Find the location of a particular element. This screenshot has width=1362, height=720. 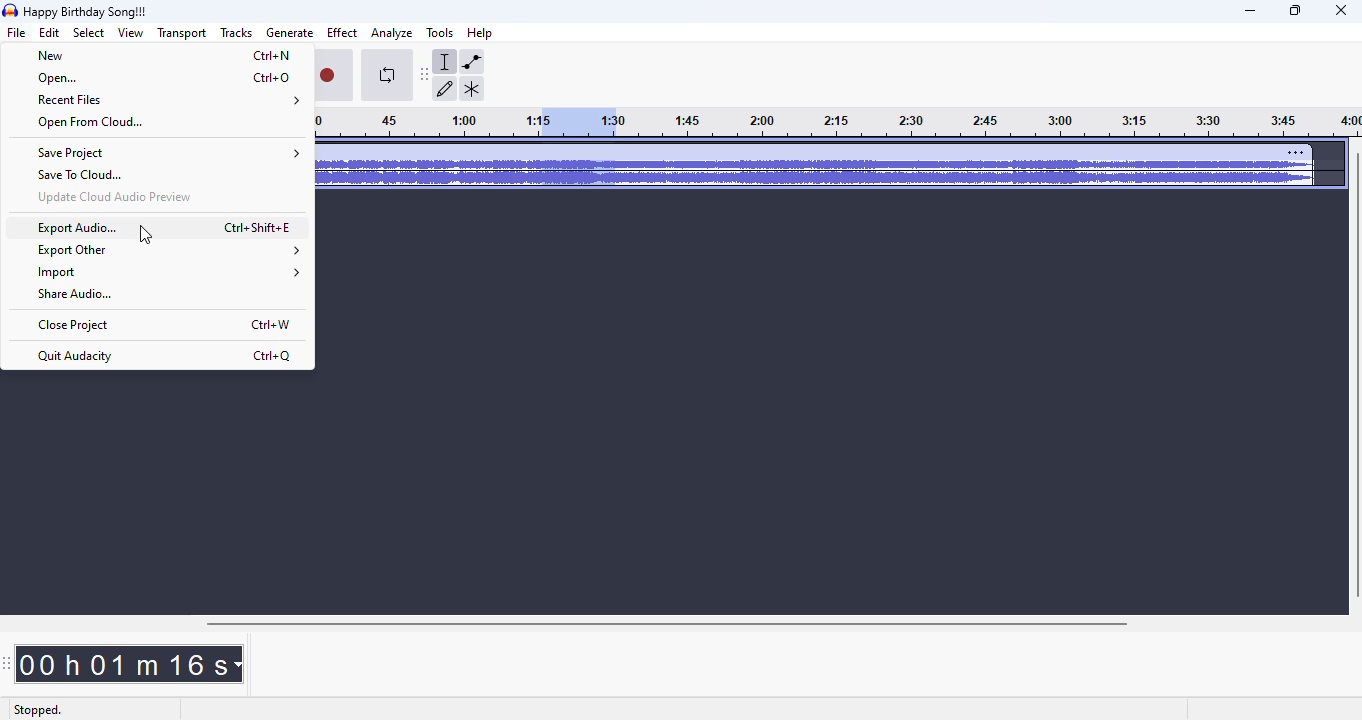

Tracks is located at coordinates (237, 32).